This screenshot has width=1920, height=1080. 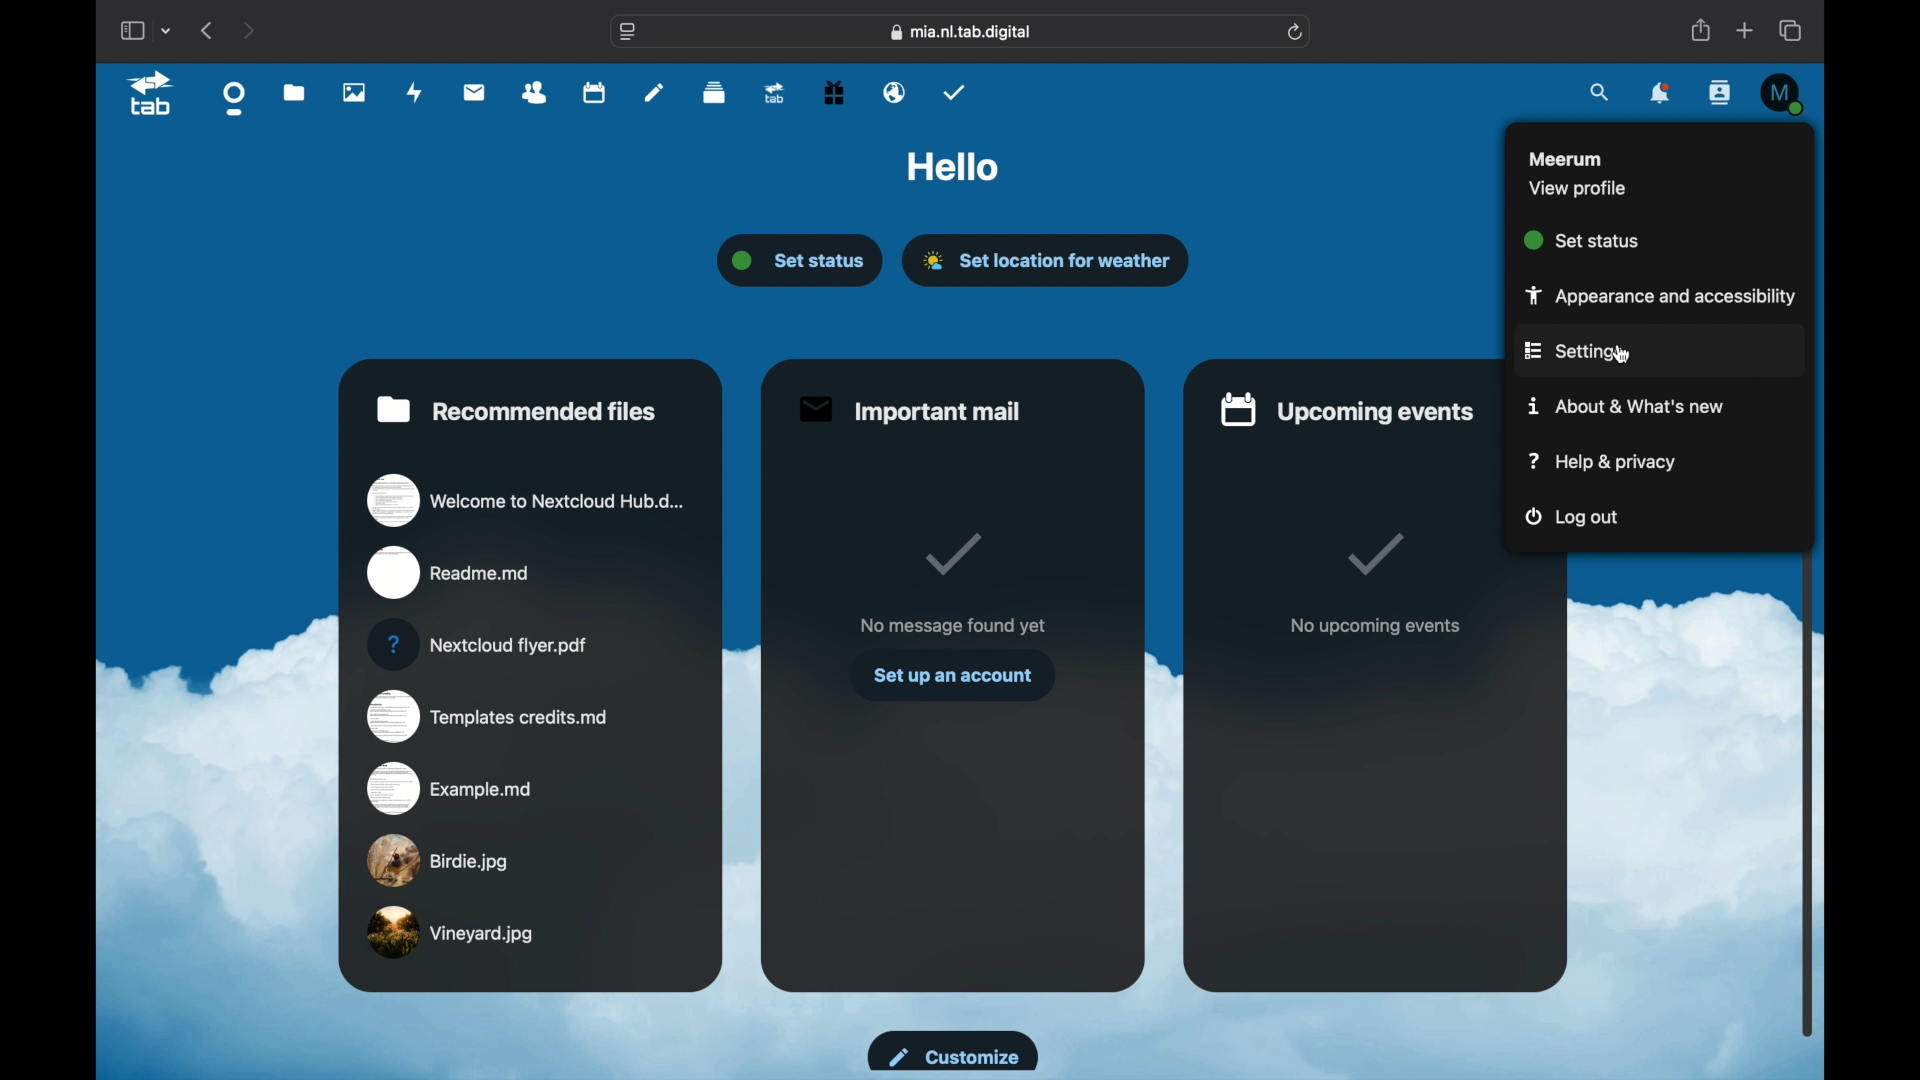 What do you see at coordinates (1622, 354) in the screenshot?
I see `cursor` at bounding box center [1622, 354].